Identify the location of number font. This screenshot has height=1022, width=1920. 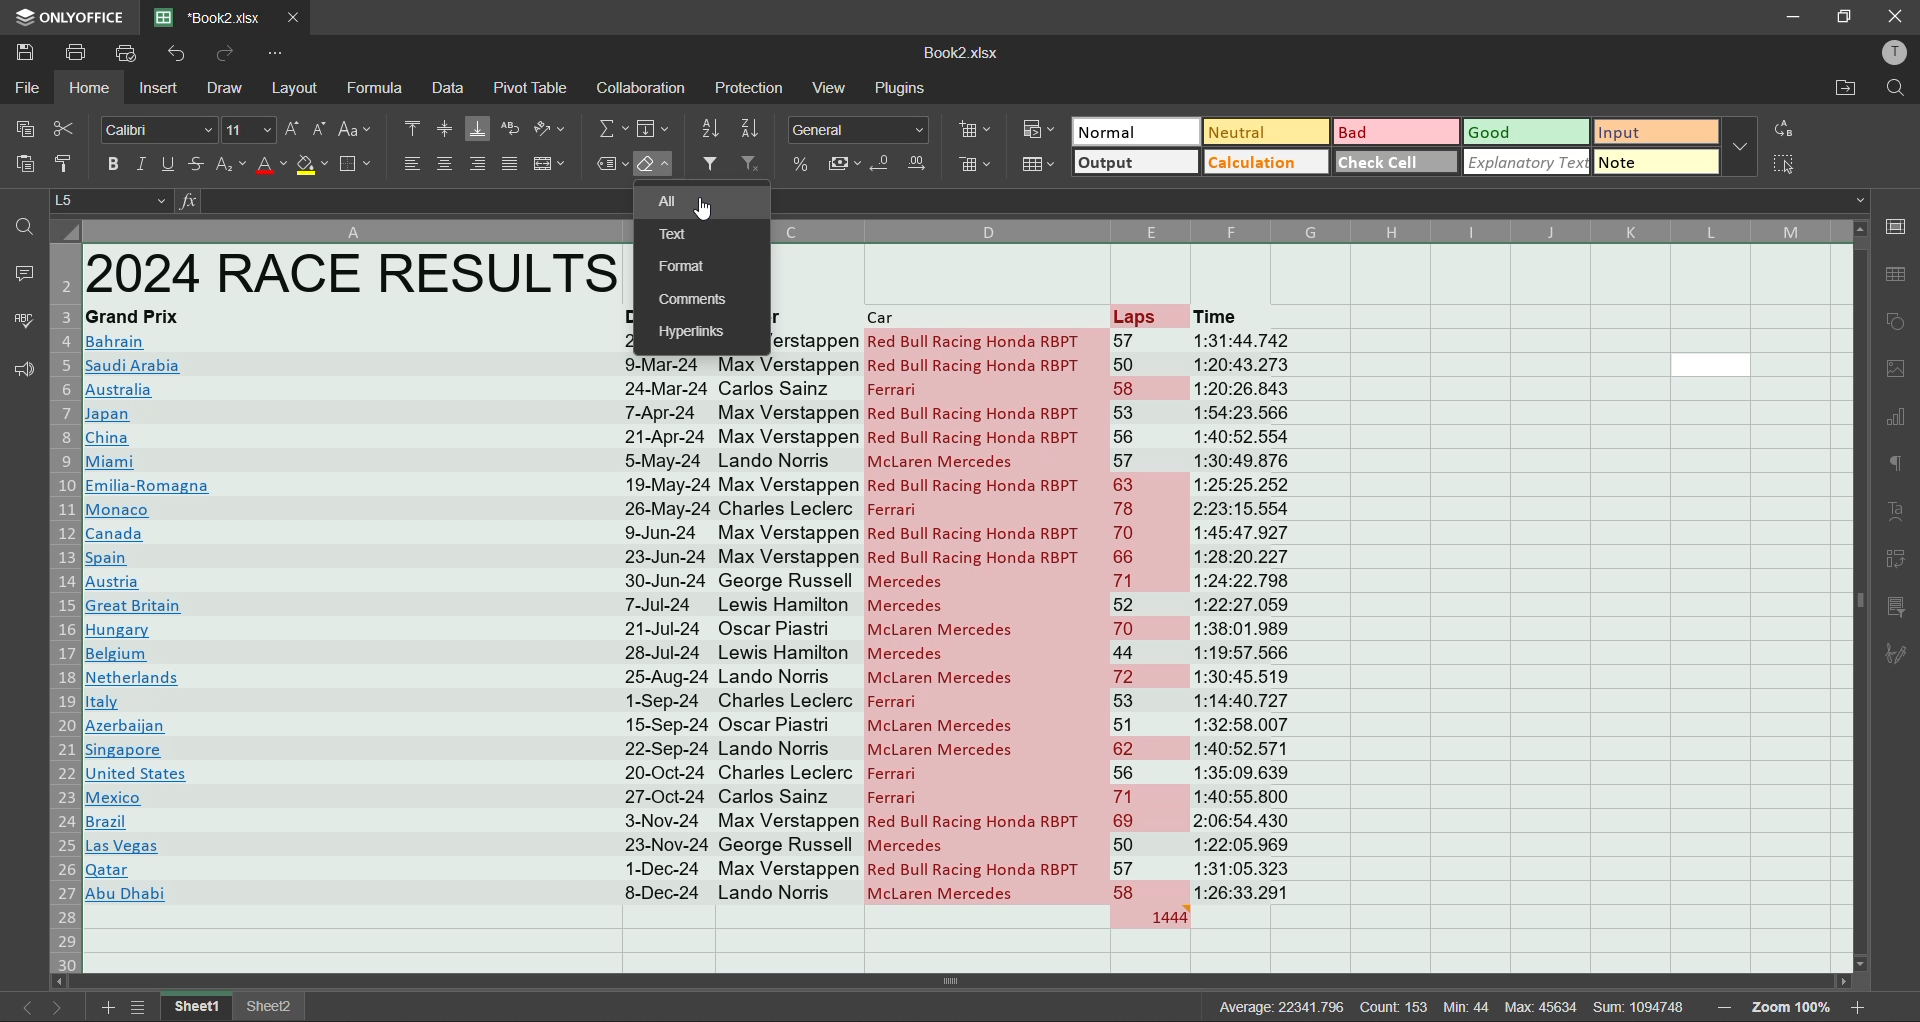
(864, 131).